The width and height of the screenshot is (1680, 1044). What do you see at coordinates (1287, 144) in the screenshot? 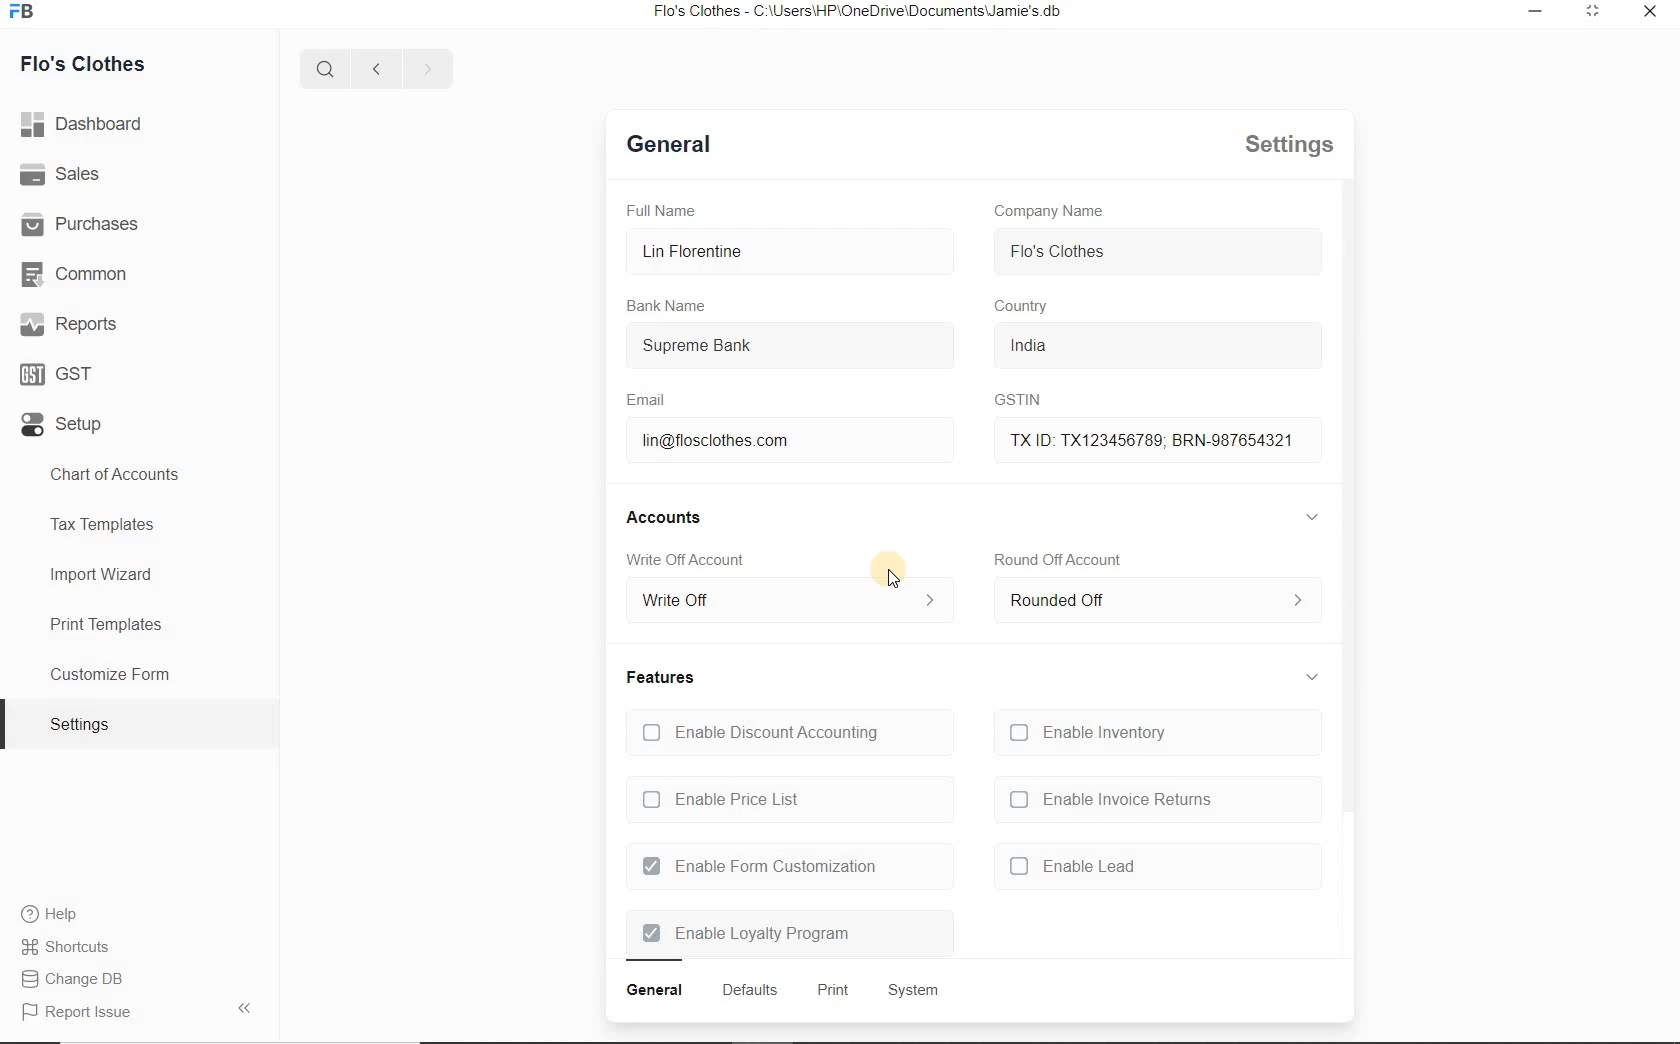
I see `Settings` at bounding box center [1287, 144].